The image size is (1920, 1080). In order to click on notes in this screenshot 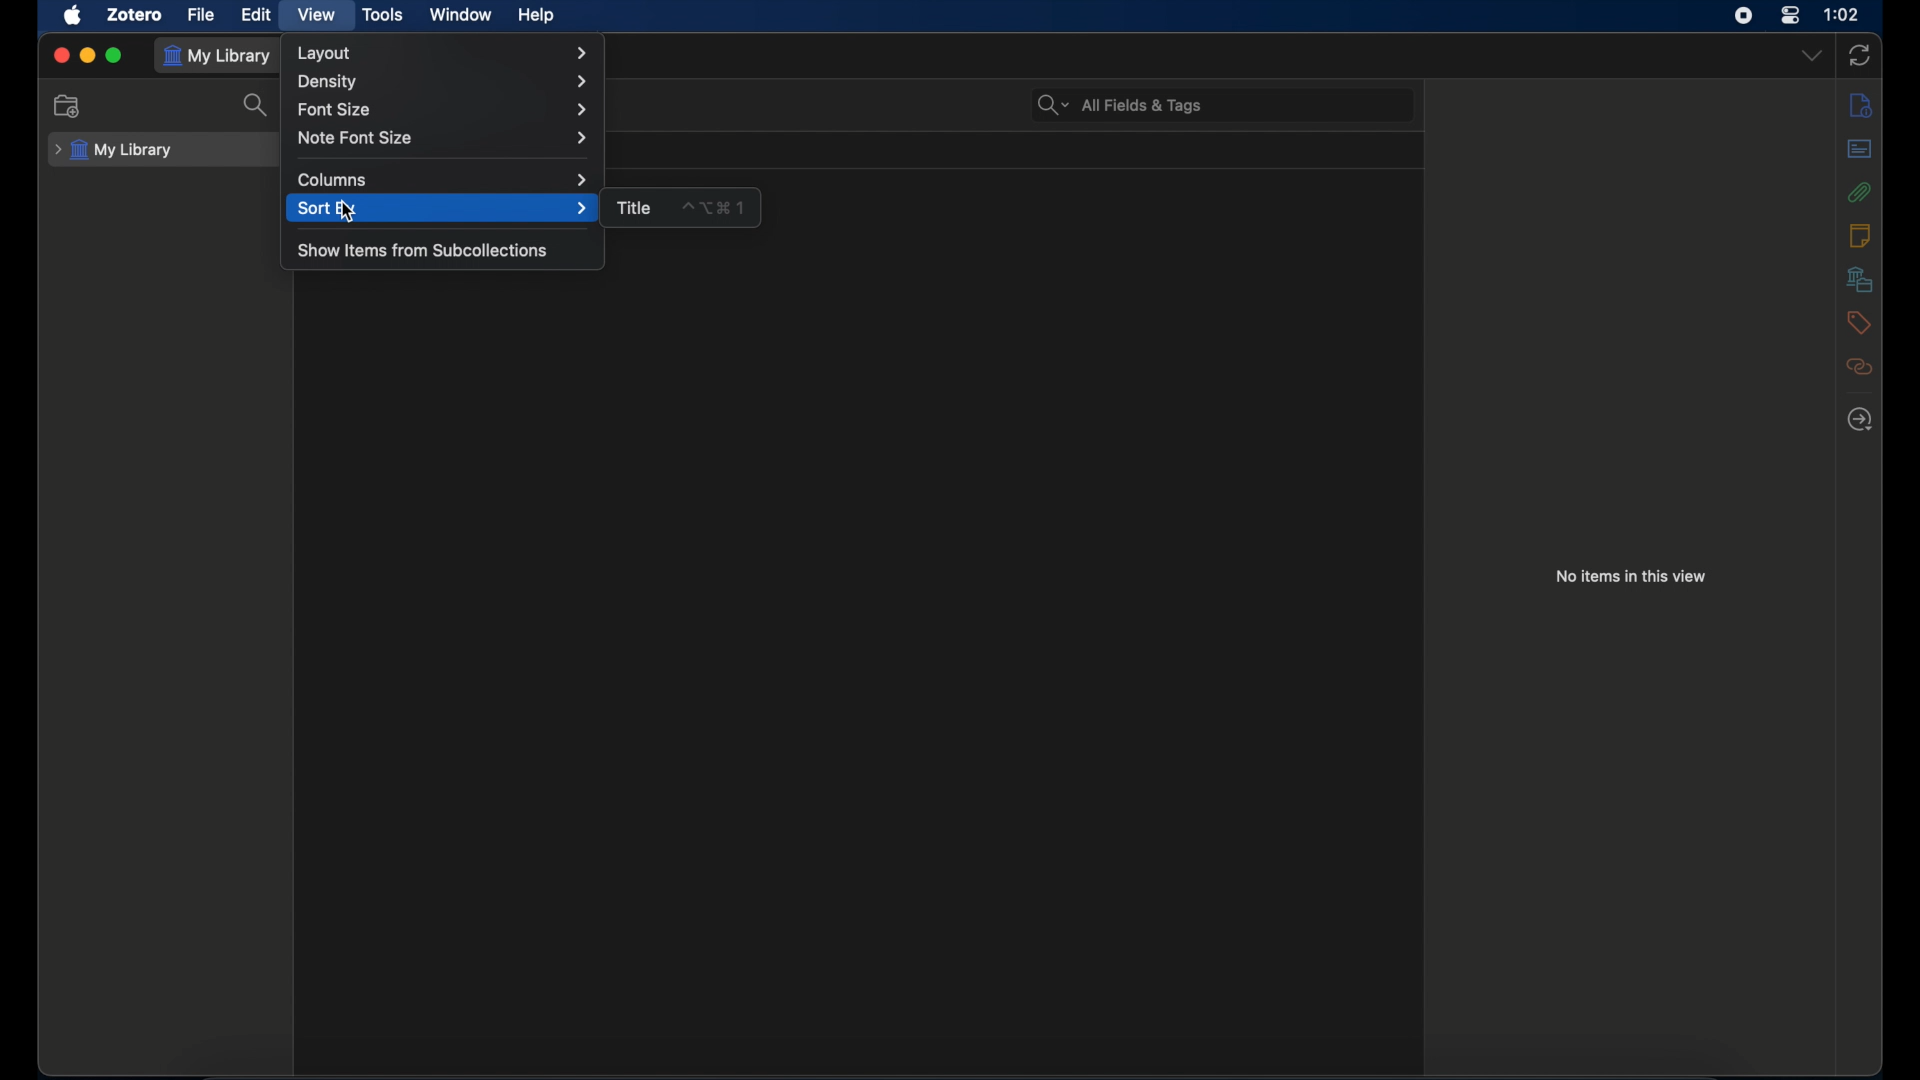, I will do `click(1861, 234)`.